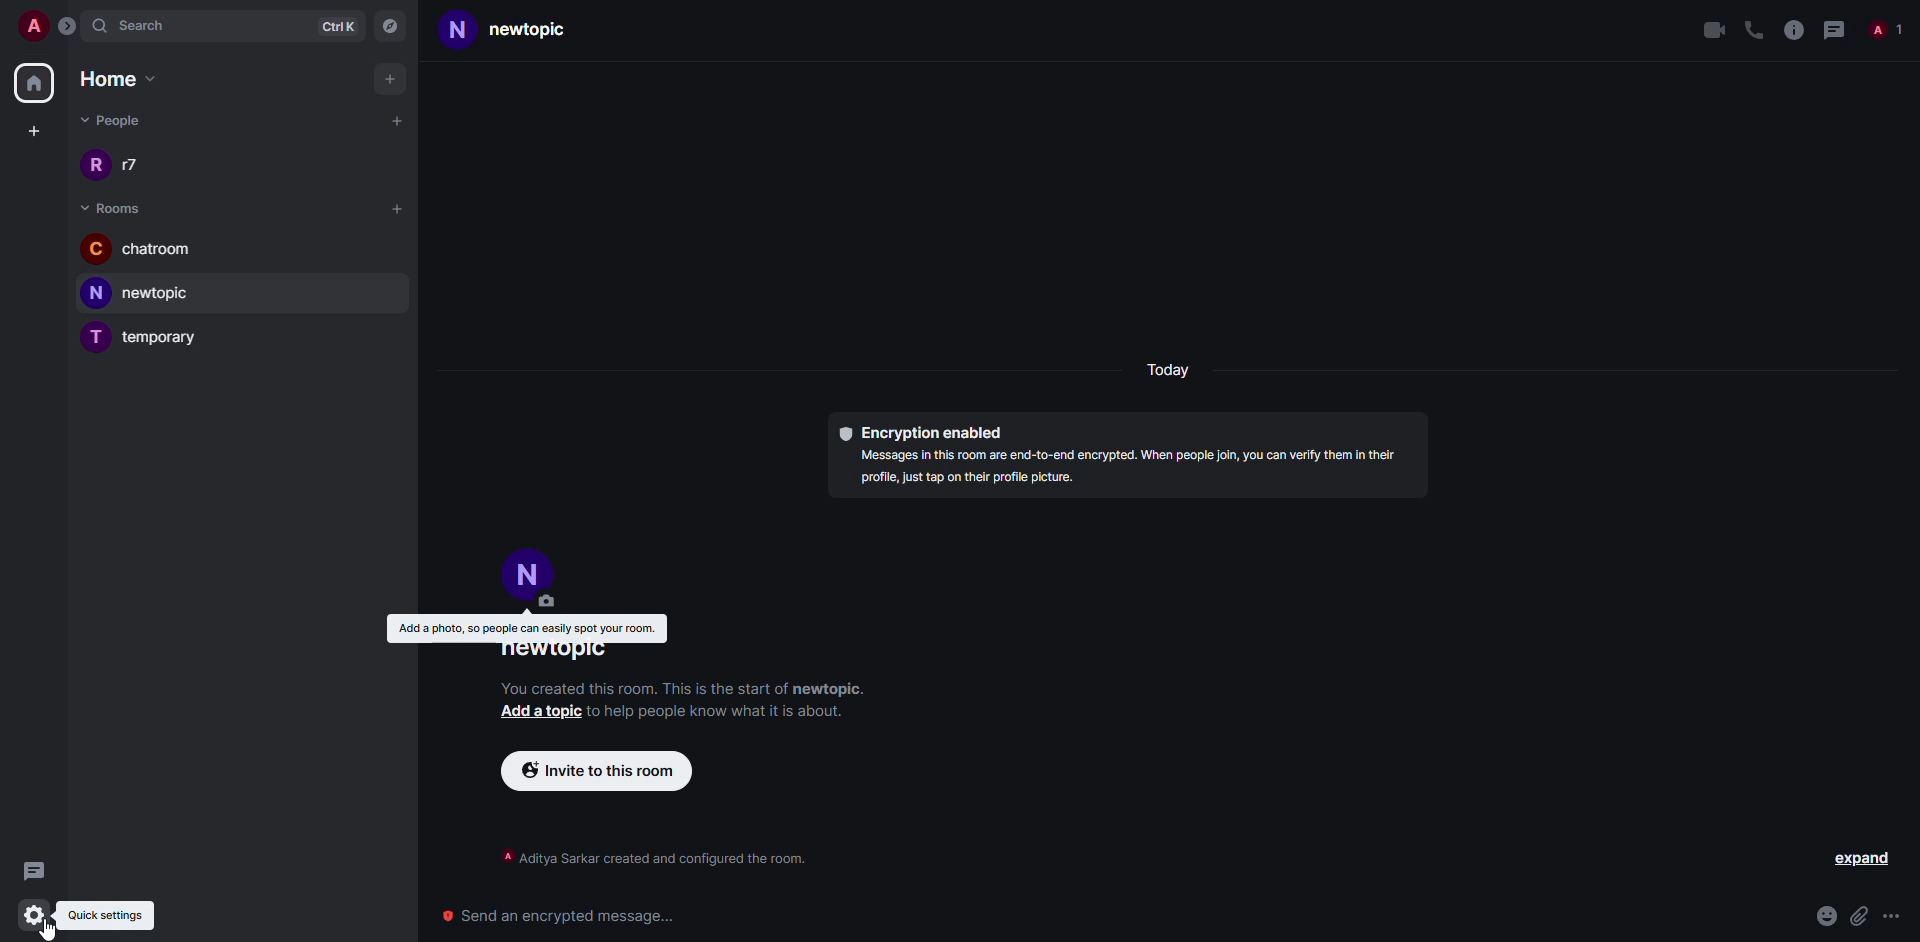 The height and width of the screenshot is (942, 1920). What do you see at coordinates (37, 916) in the screenshot?
I see `click` at bounding box center [37, 916].